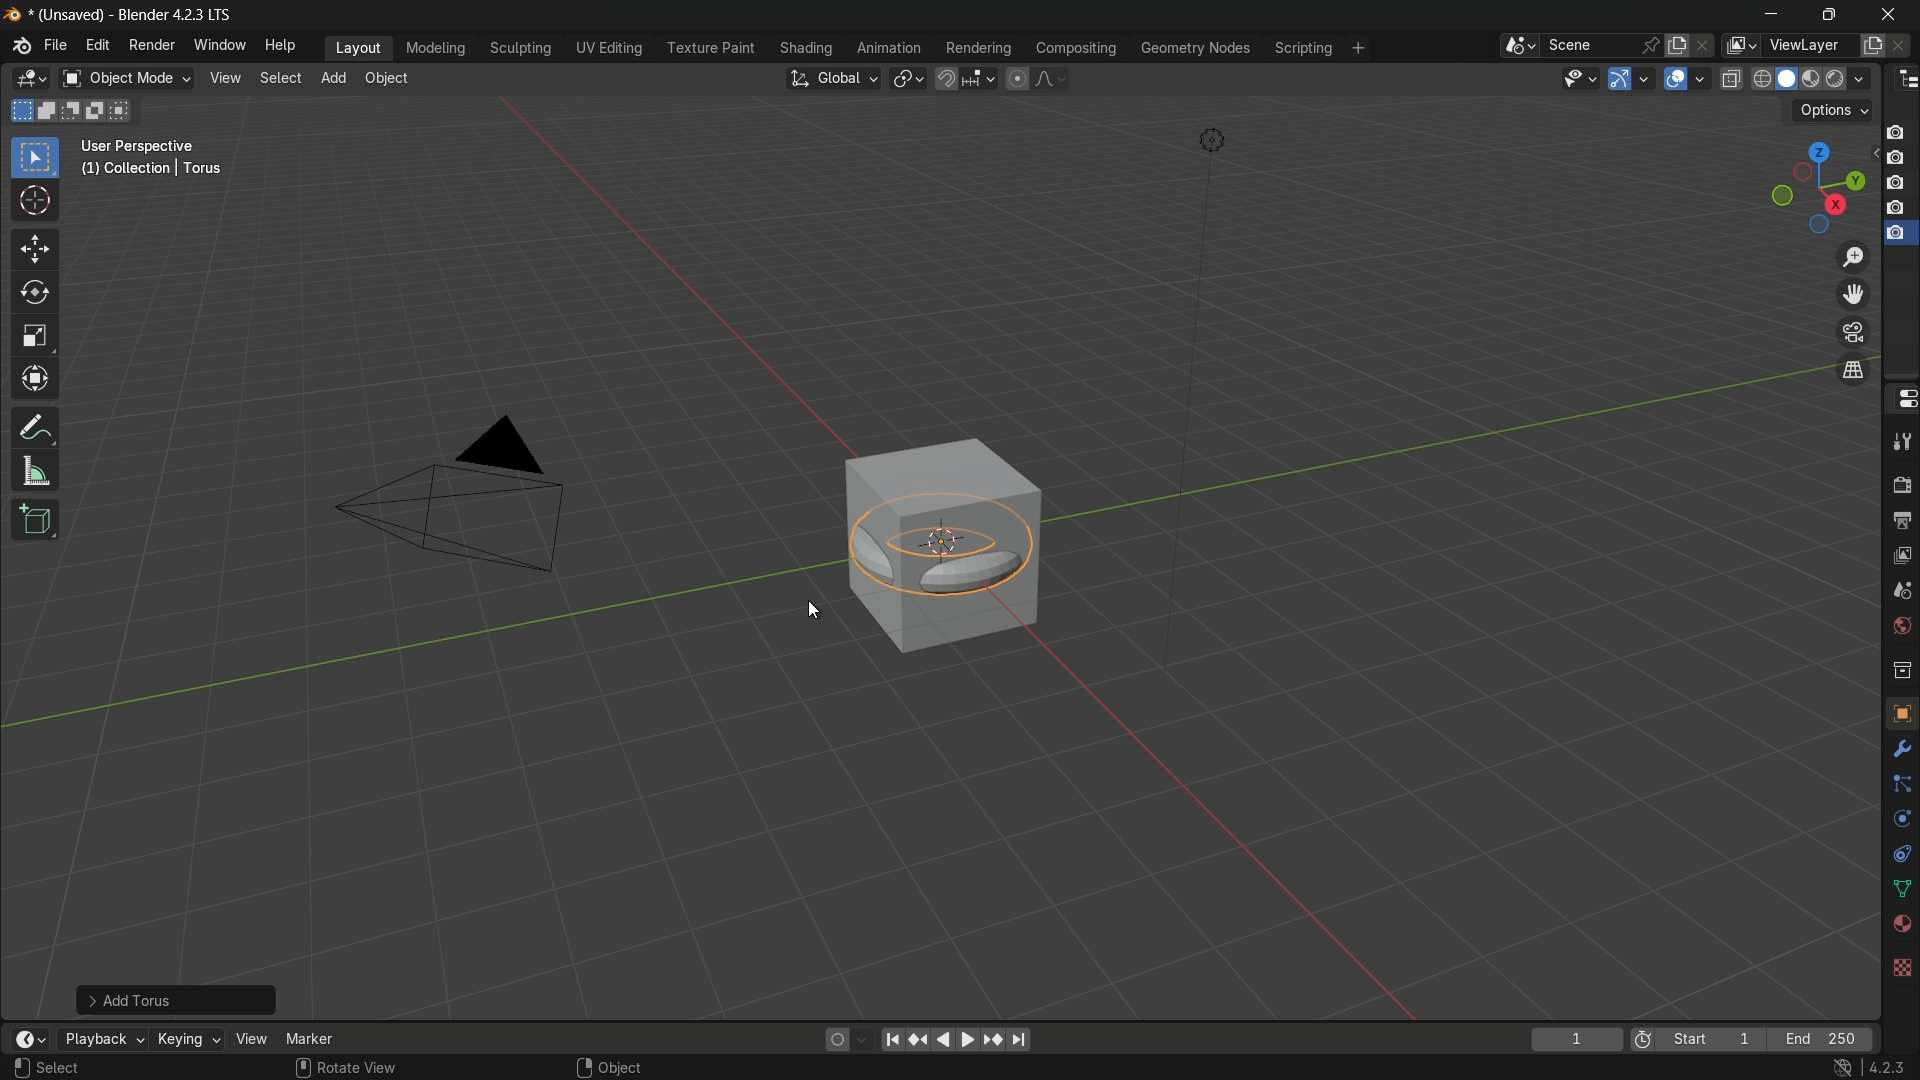 Image resolution: width=1920 pixels, height=1080 pixels. Describe the element at coordinates (964, 78) in the screenshot. I see `snap` at that location.